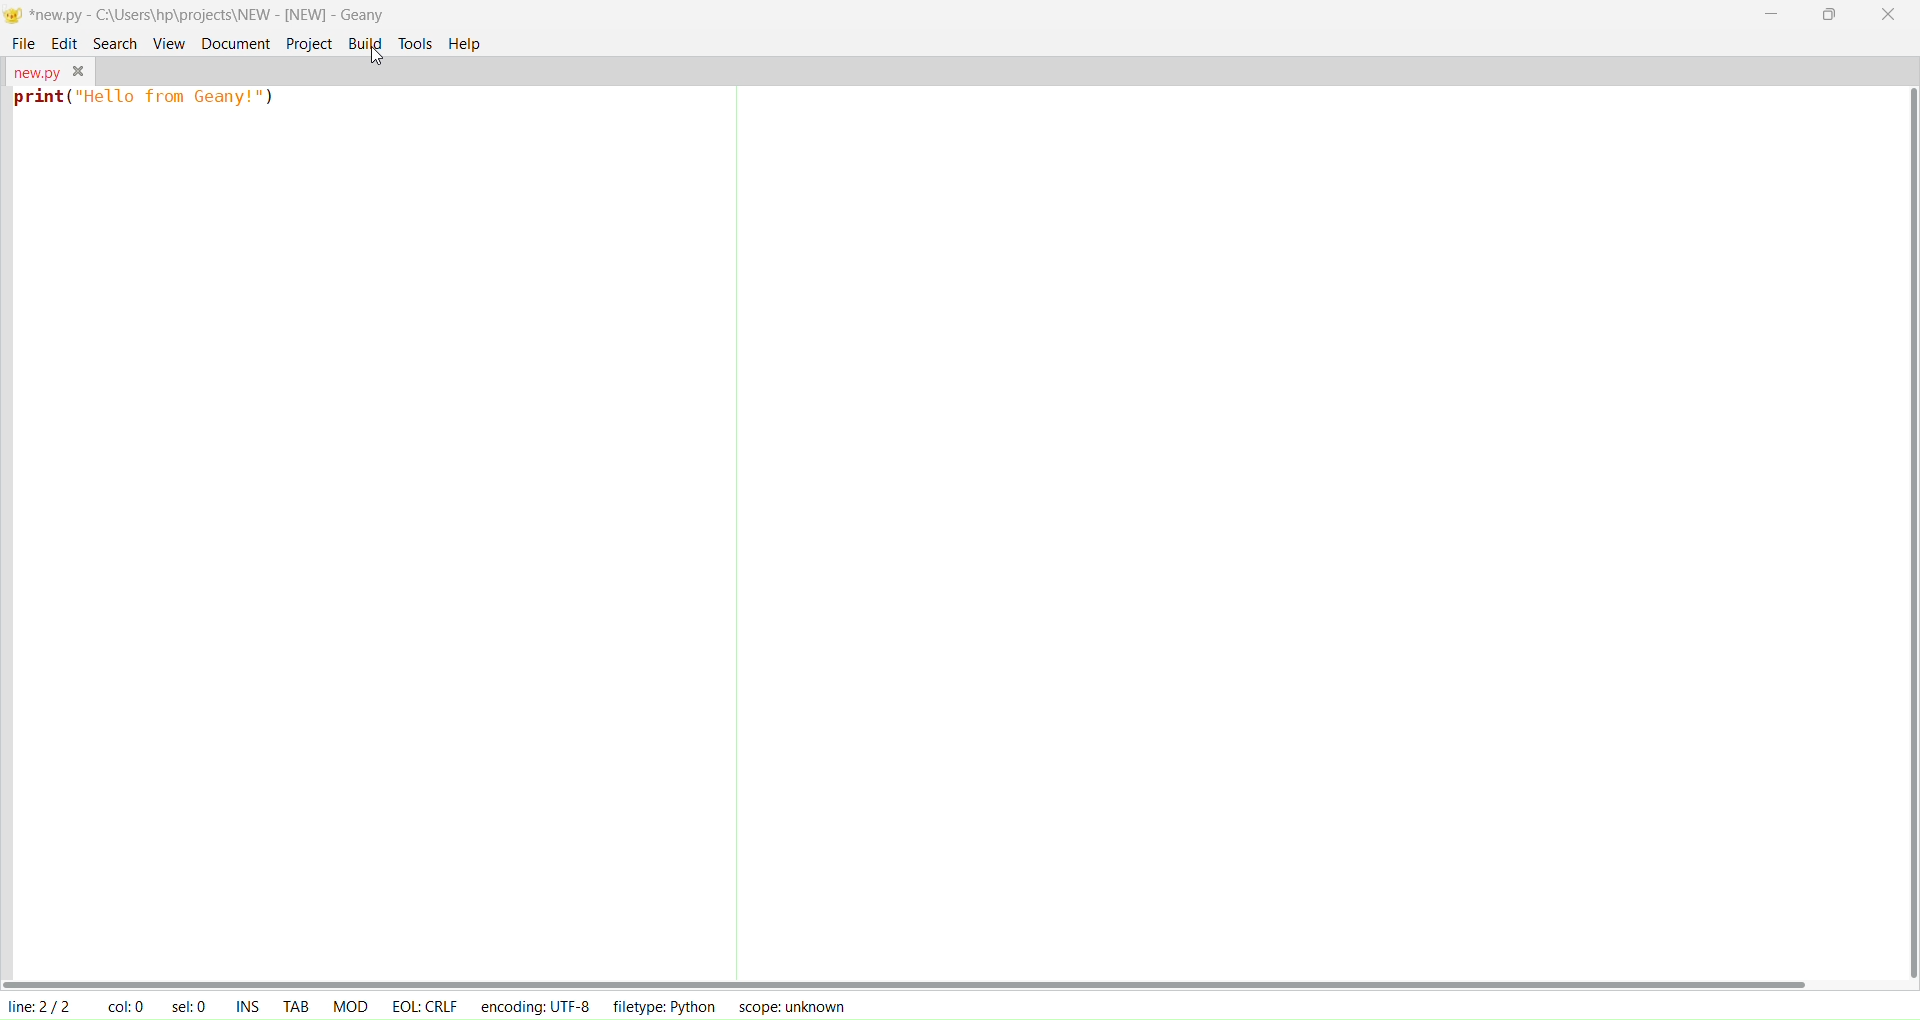 This screenshot has height=1020, width=1920. Describe the element at coordinates (788, 1006) in the screenshot. I see `scope: unknown` at that location.